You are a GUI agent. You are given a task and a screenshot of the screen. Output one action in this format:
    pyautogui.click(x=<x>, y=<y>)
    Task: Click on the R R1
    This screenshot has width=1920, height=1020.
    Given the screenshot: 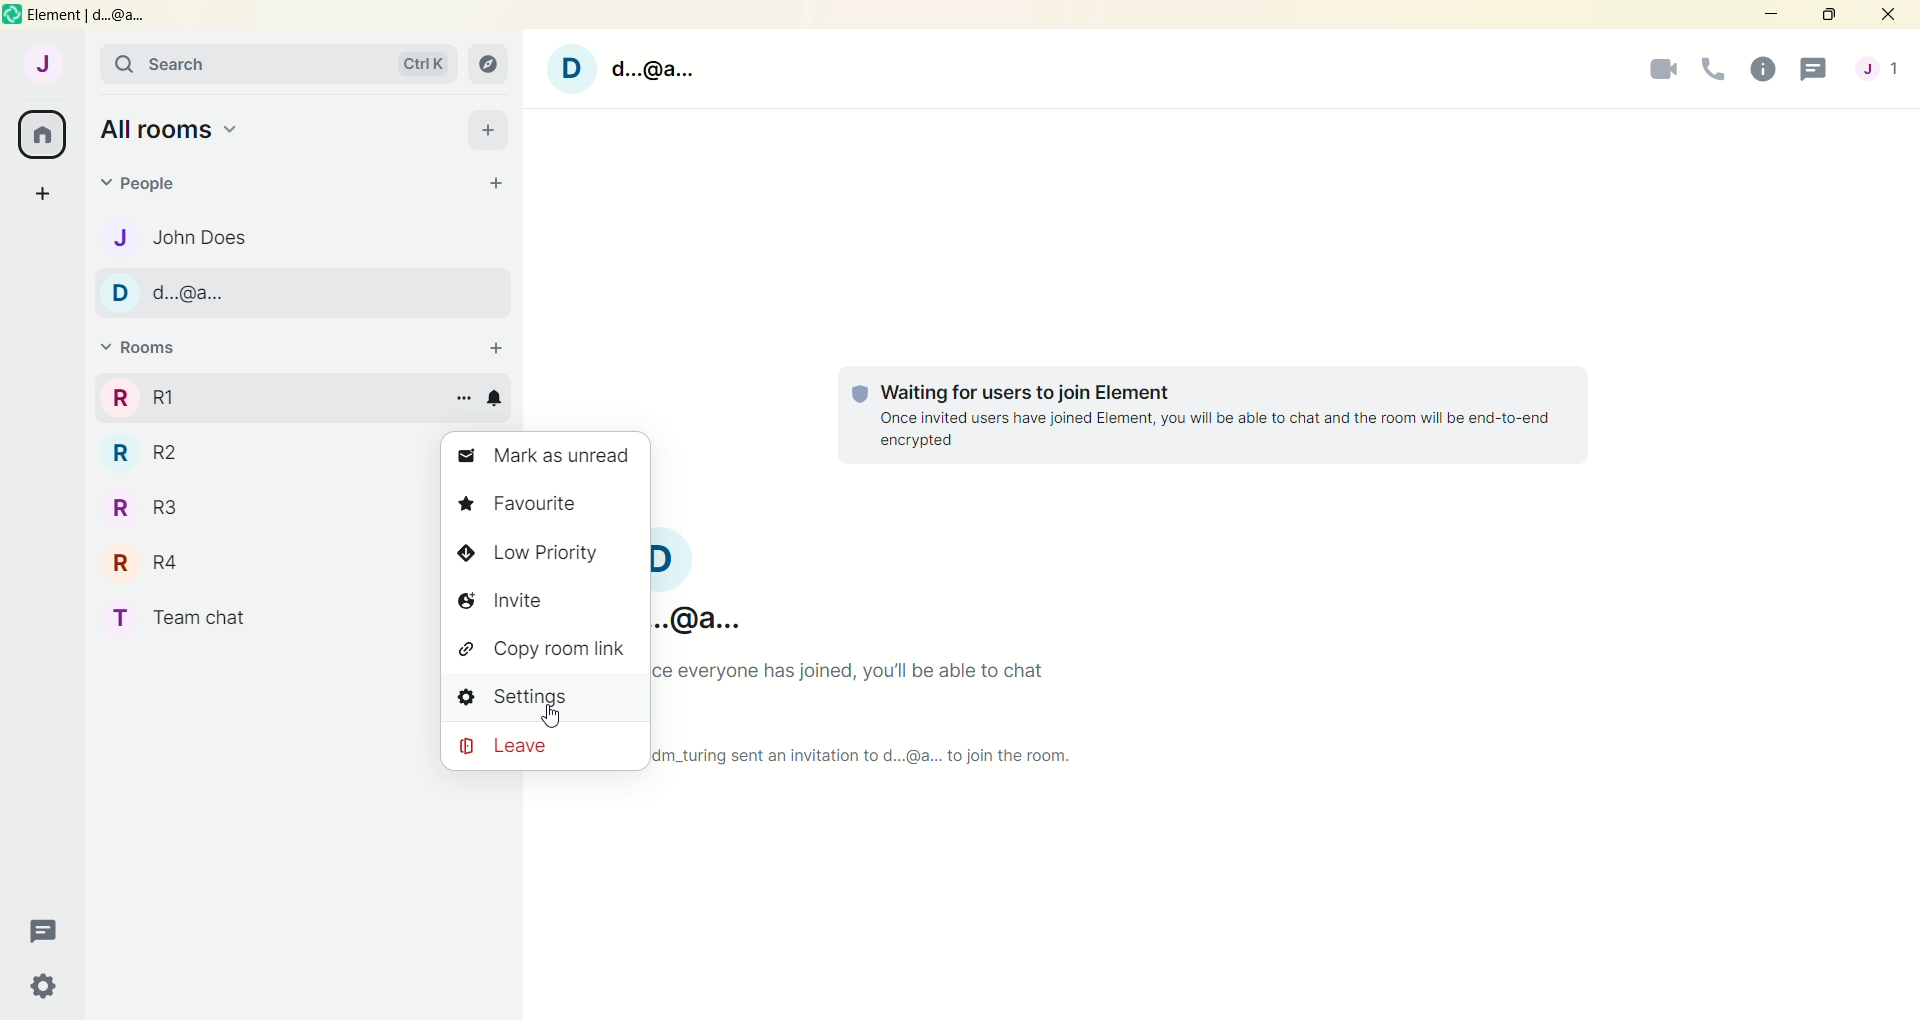 What is the action you would take?
    pyautogui.click(x=208, y=401)
    